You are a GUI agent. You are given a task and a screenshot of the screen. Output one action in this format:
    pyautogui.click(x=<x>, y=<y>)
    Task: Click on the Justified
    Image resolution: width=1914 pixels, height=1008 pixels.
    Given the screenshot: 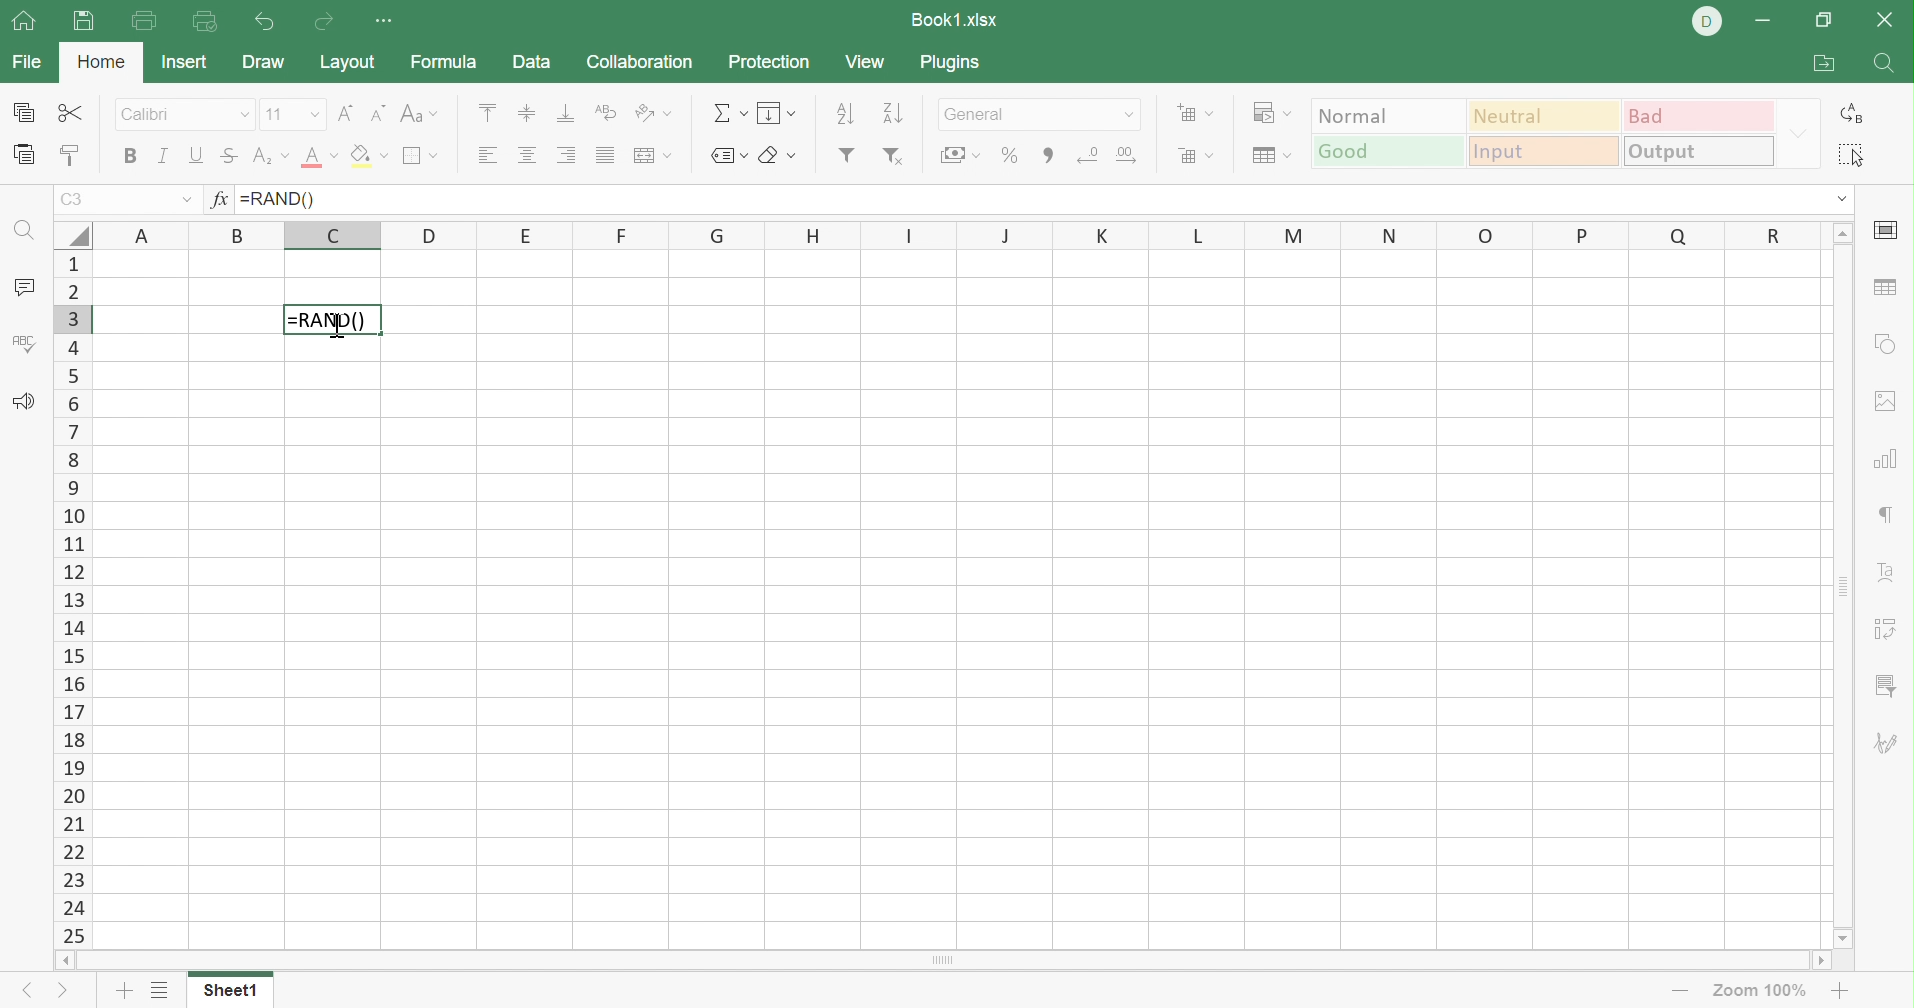 What is the action you would take?
    pyautogui.click(x=609, y=154)
    